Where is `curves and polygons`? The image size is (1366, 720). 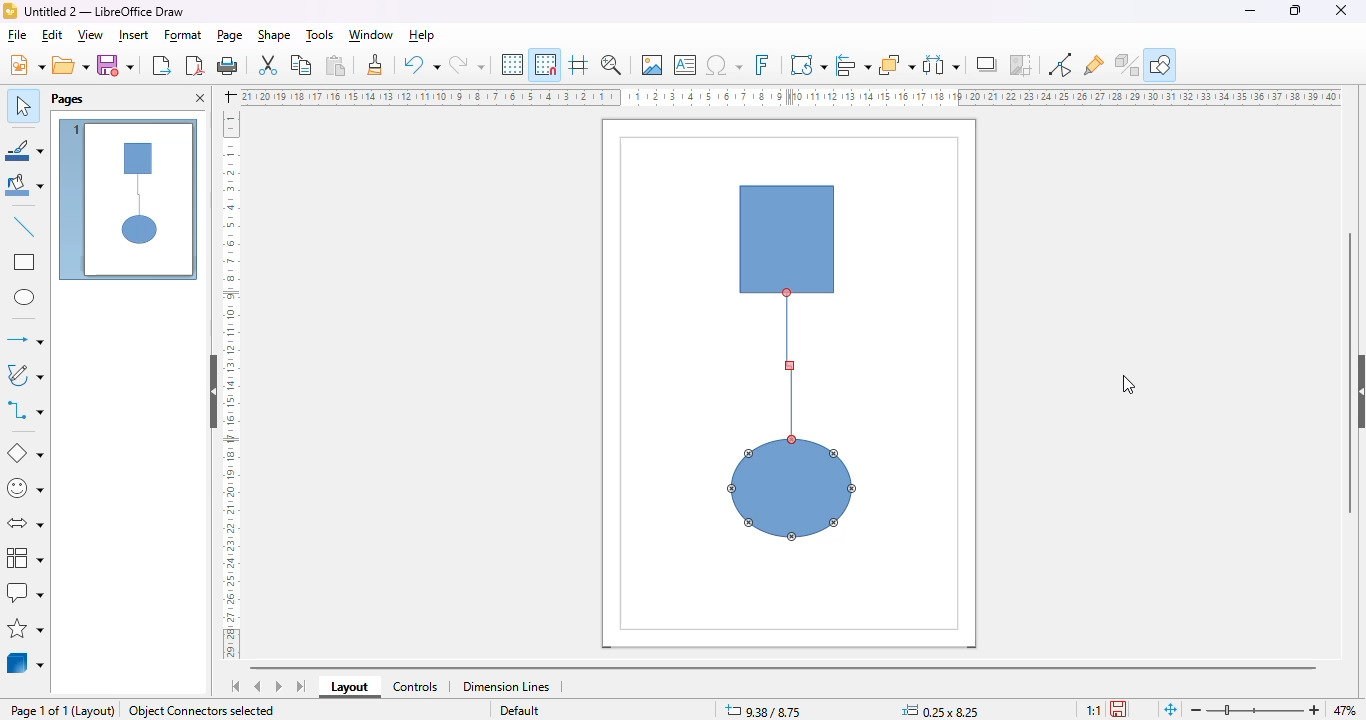
curves and polygons is located at coordinates (26, 376).